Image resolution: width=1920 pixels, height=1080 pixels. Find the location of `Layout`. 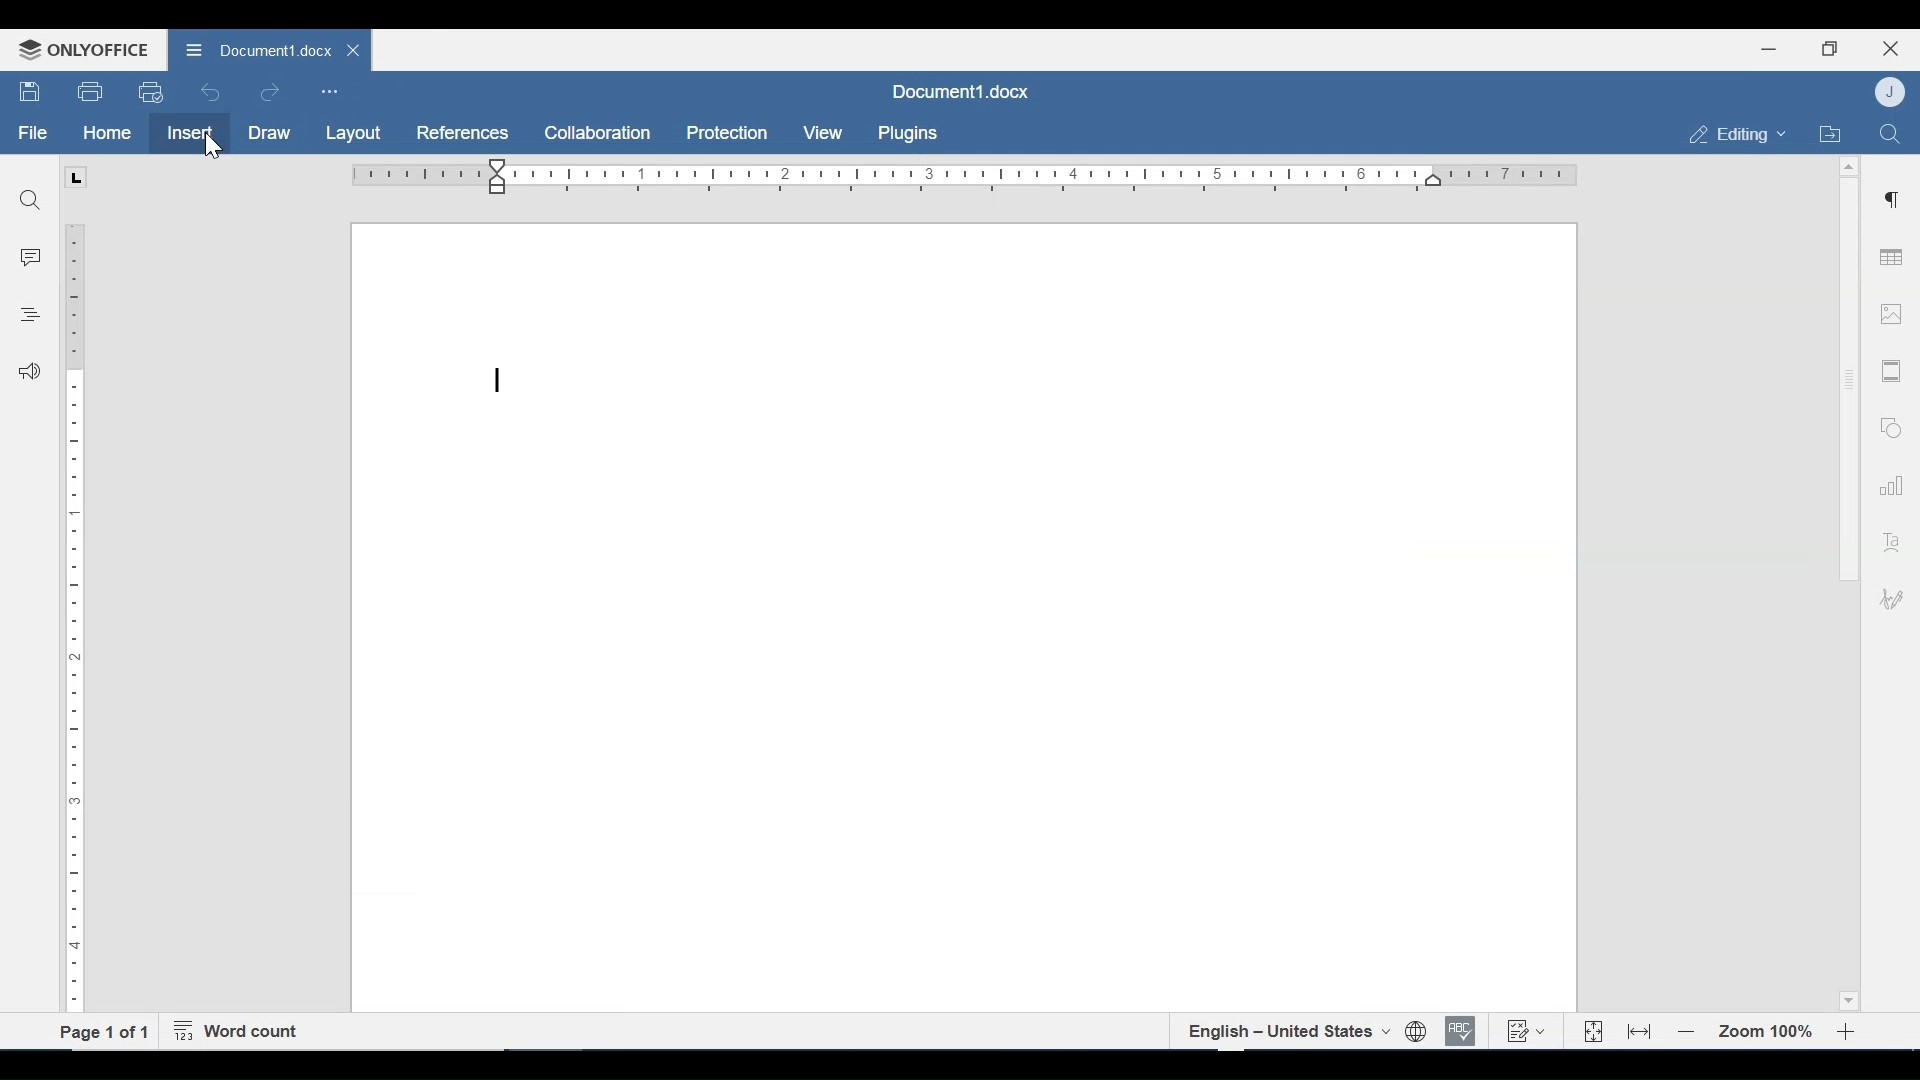

Layout is located at coordinates (353, 134).